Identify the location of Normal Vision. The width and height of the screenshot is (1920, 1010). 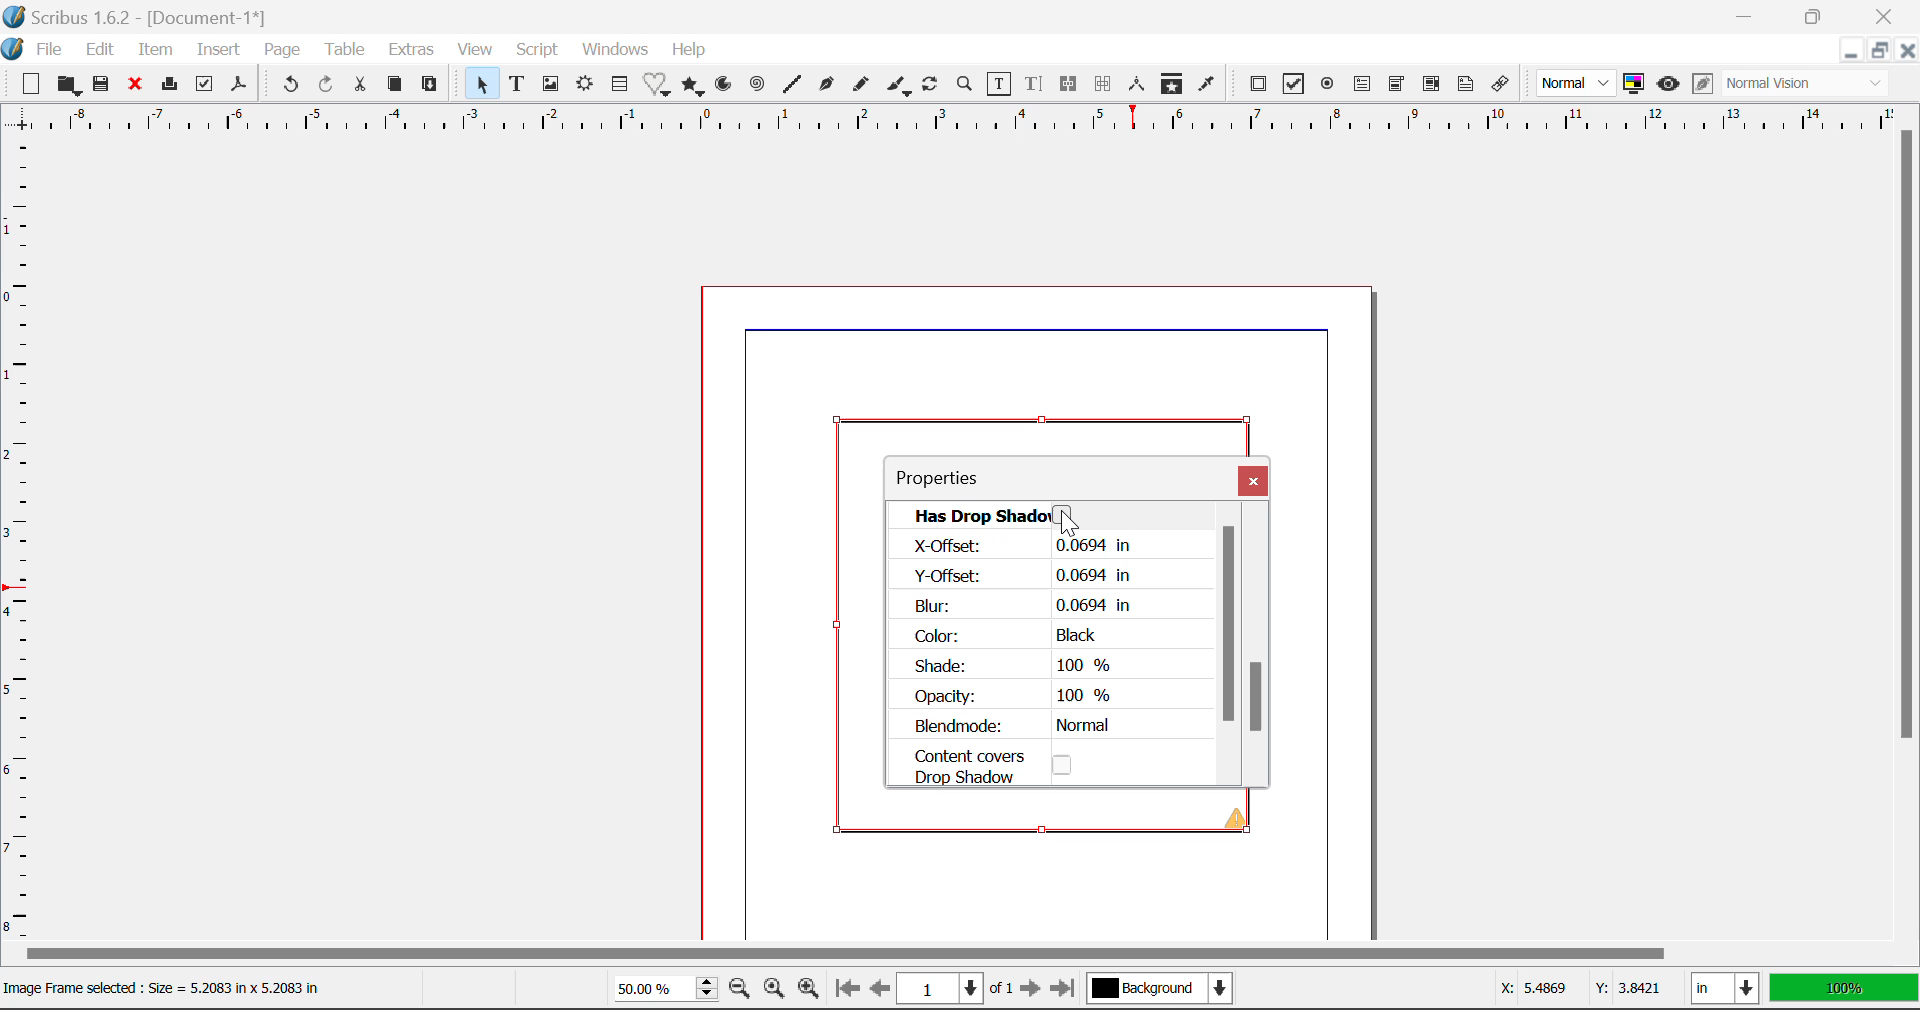
(1806, 83).